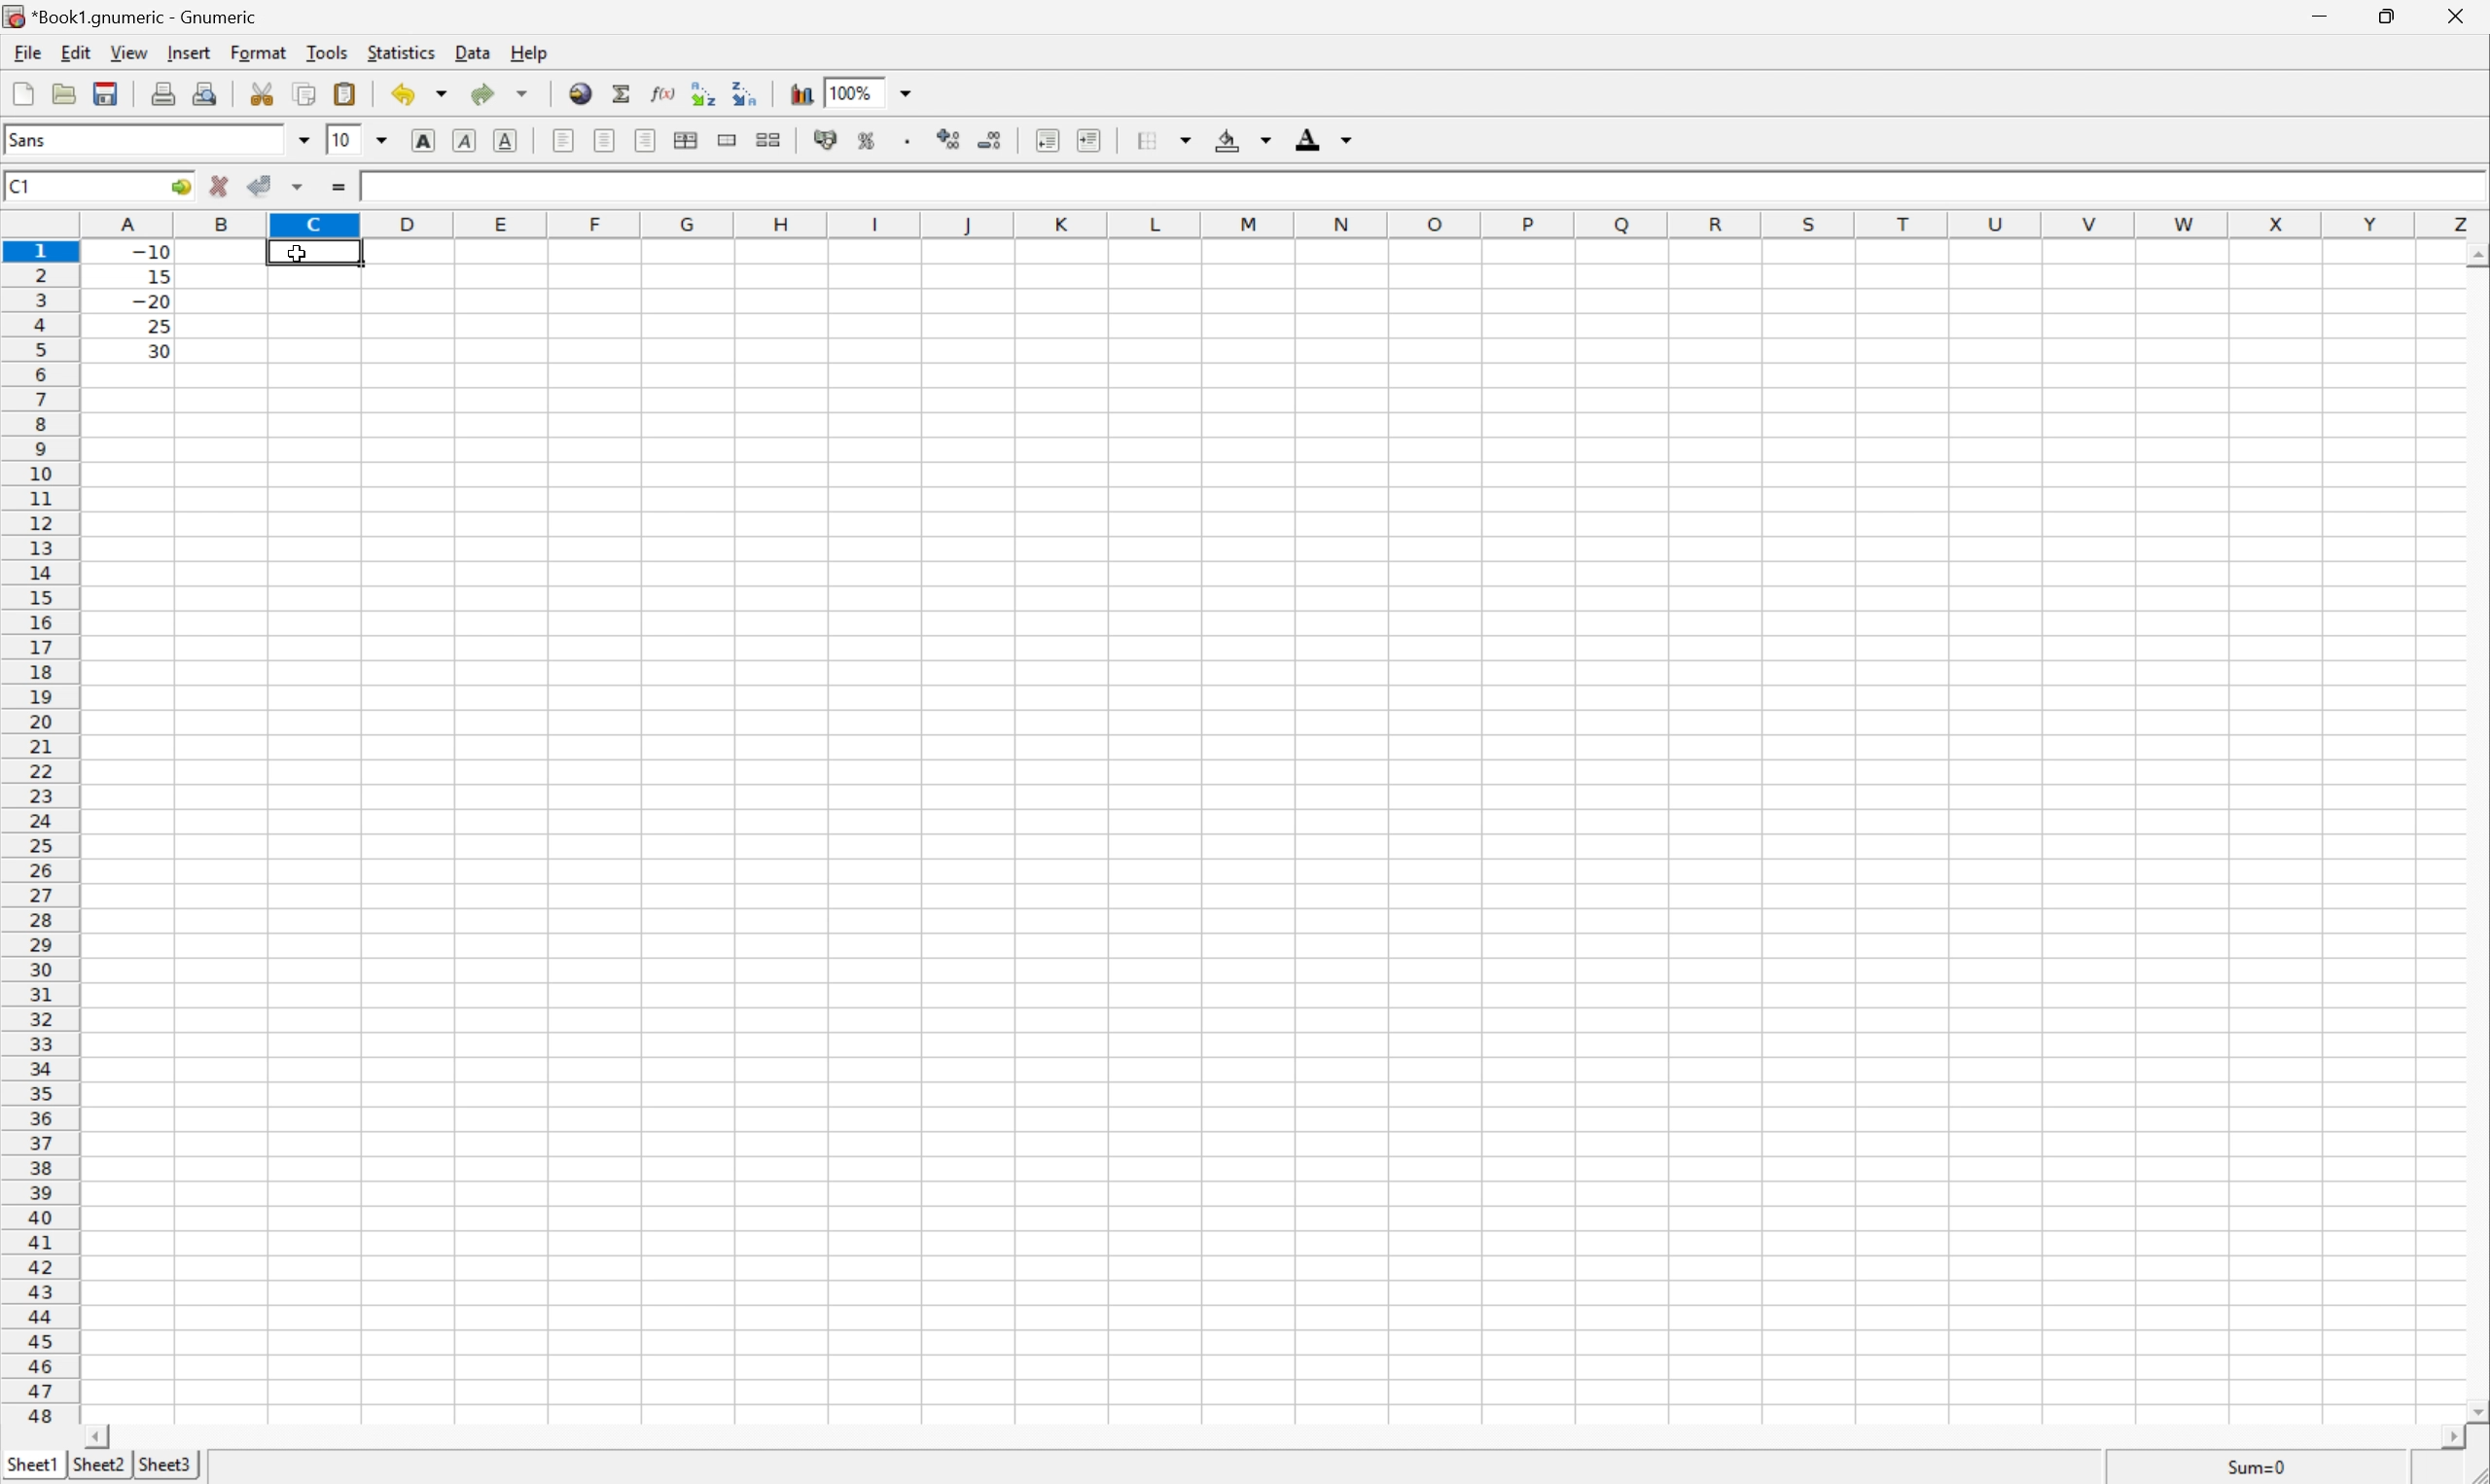 This screenshot has width=2490, height=1484. What do you see at coordinates (1228, 141) in the screenshot?
I see `Background` at bounding box center [1228, 141].